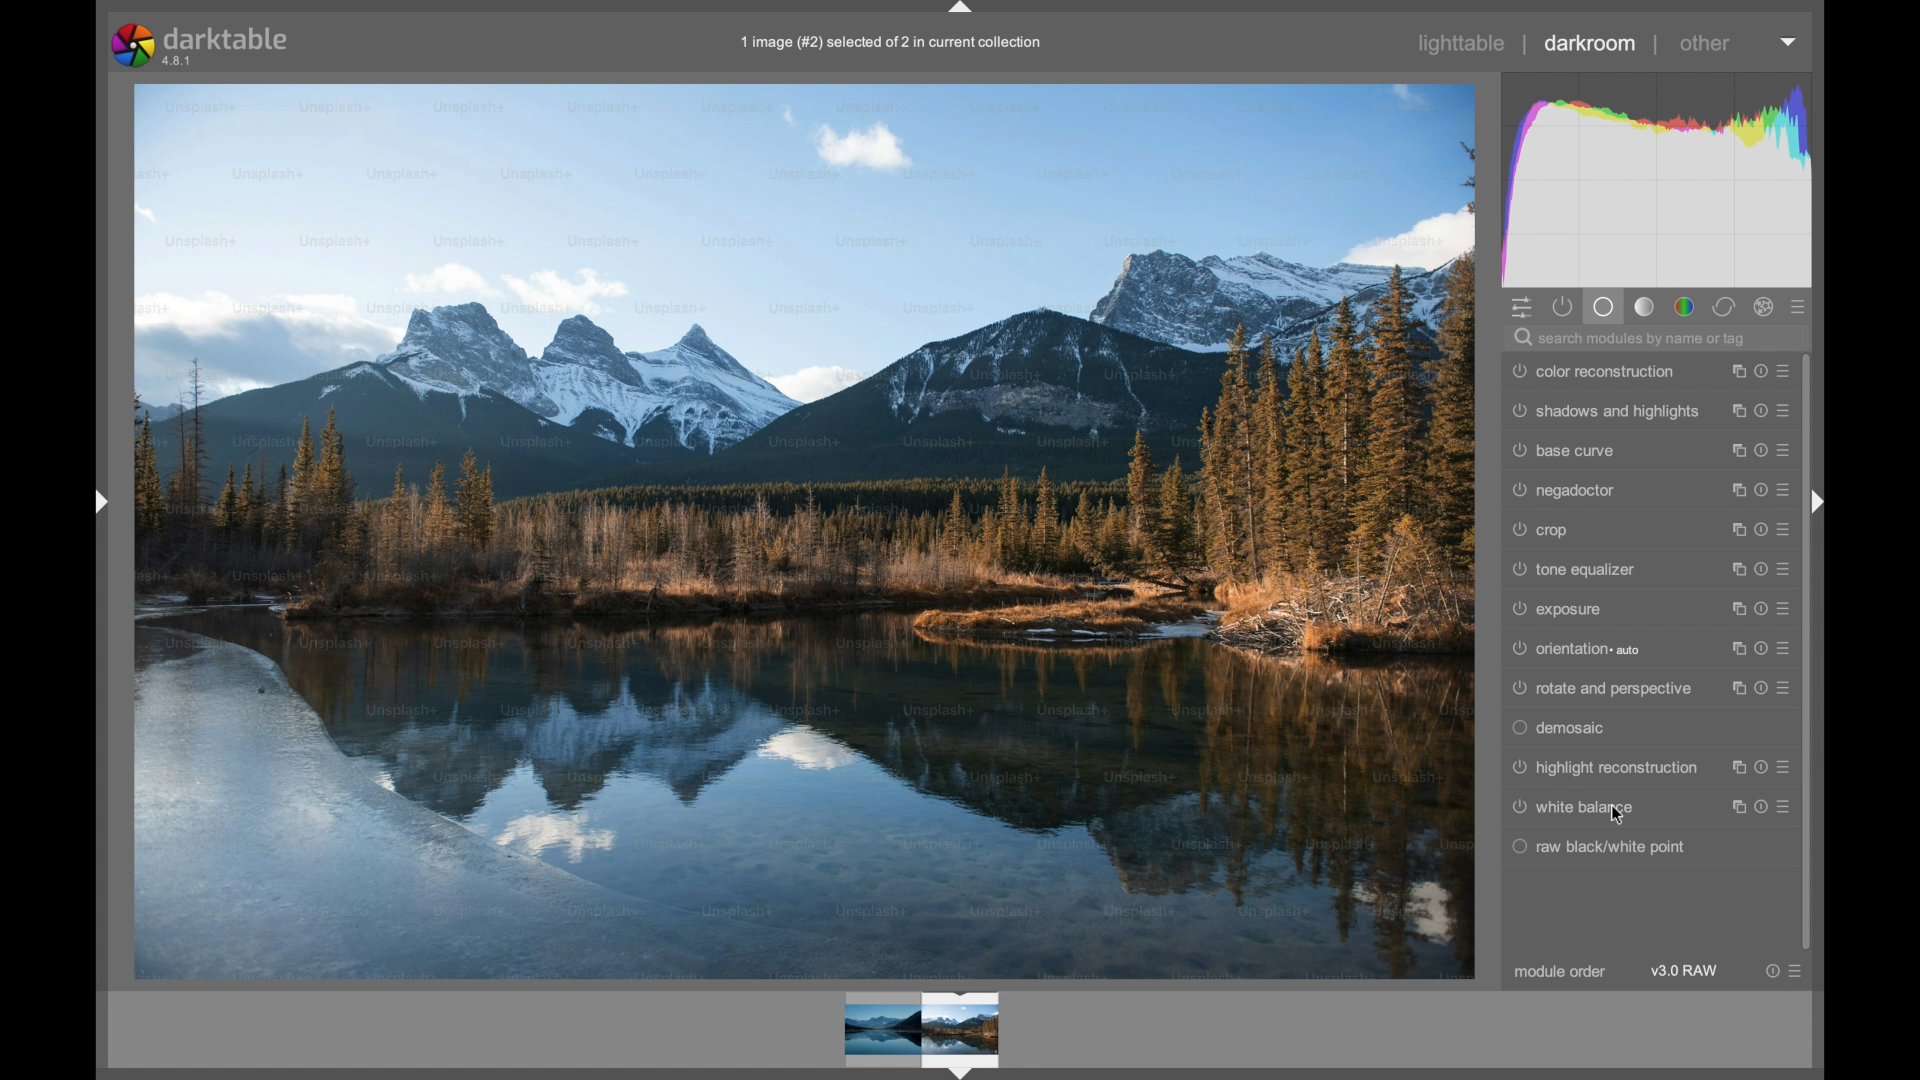  What do you see at coordinates (1762, 806) in the screenshot?
I see `reset parameters` at bounding box center [1762, 806].